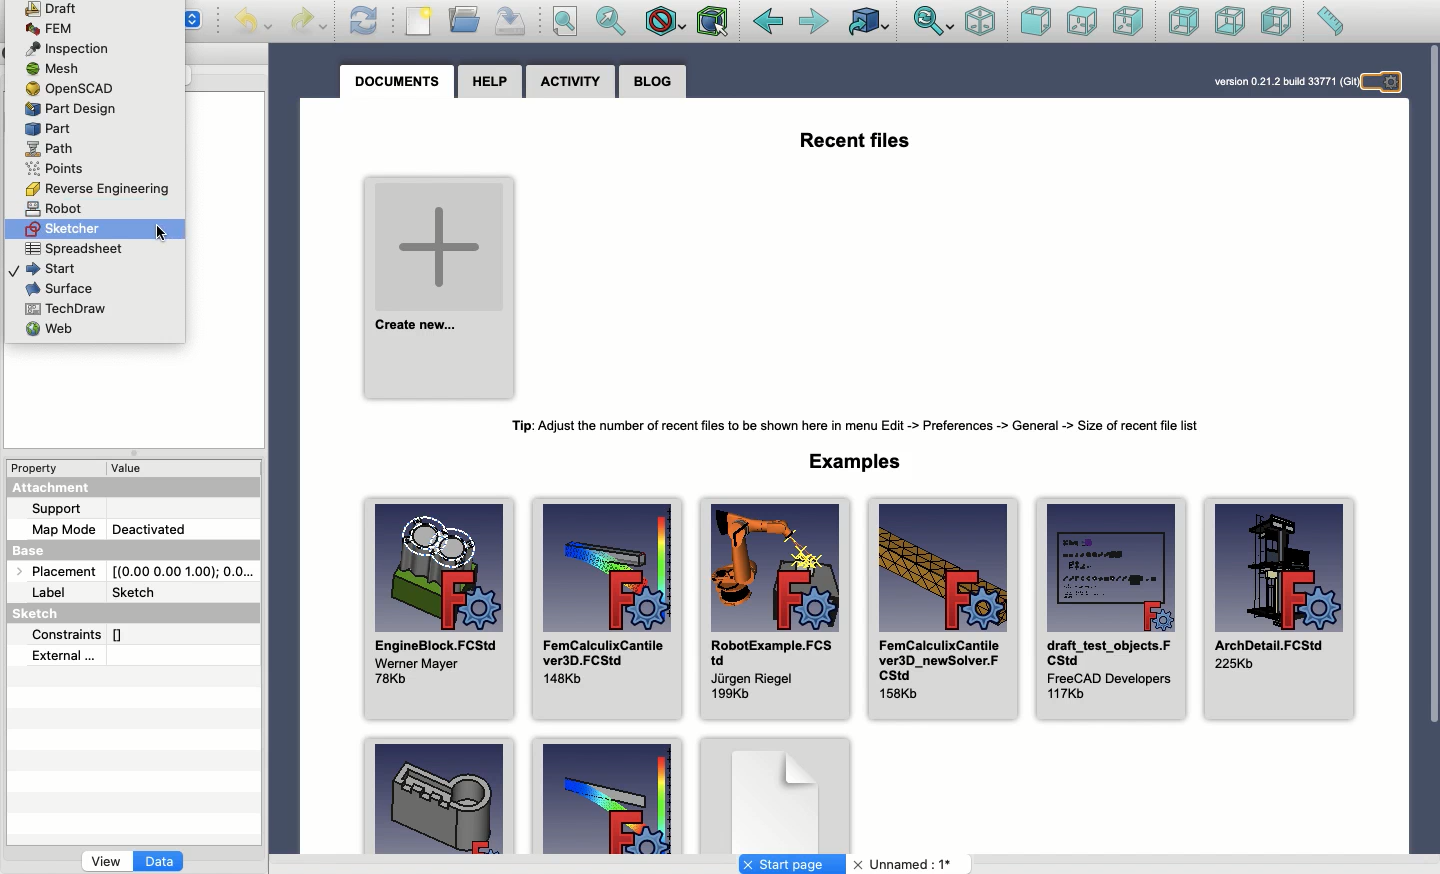 This screenshot has width=1440, height=874. Describe the element at coordinates (852, 462) in the screenshot. I see `Examples` at that location.